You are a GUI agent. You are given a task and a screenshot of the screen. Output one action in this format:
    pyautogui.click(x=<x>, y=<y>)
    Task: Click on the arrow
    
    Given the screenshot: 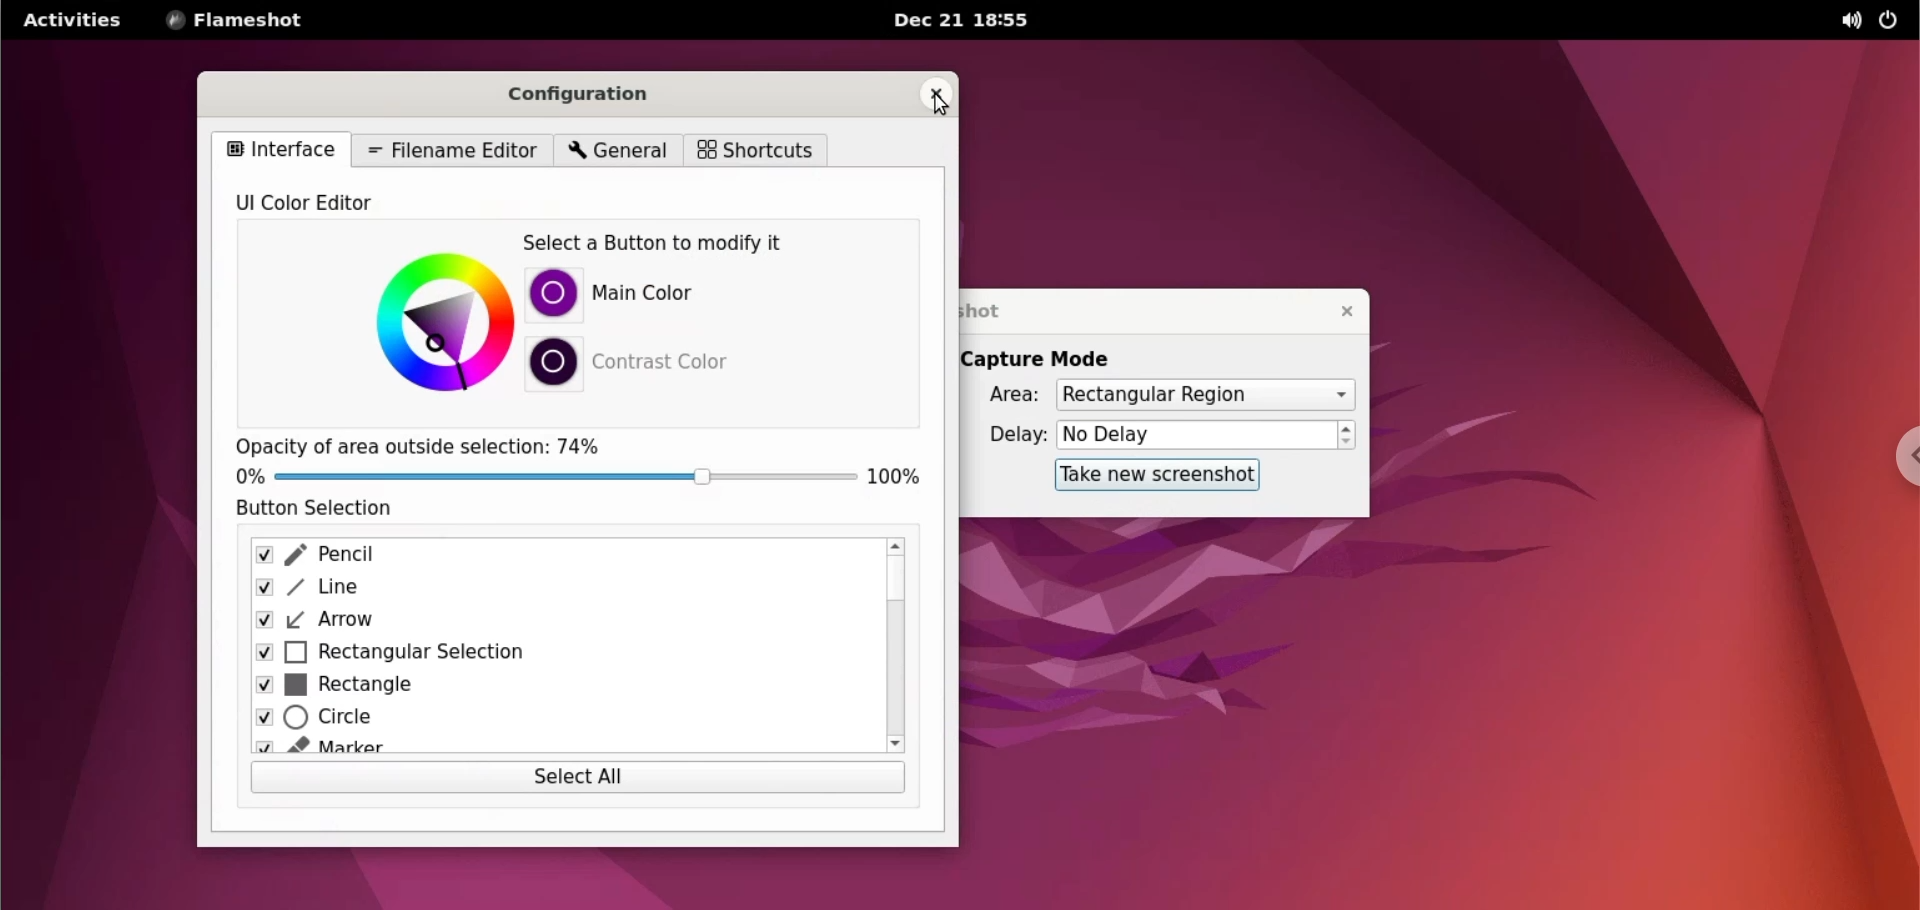 What is the action you would take?
    pyautogui.click(x=547, y=620)
    